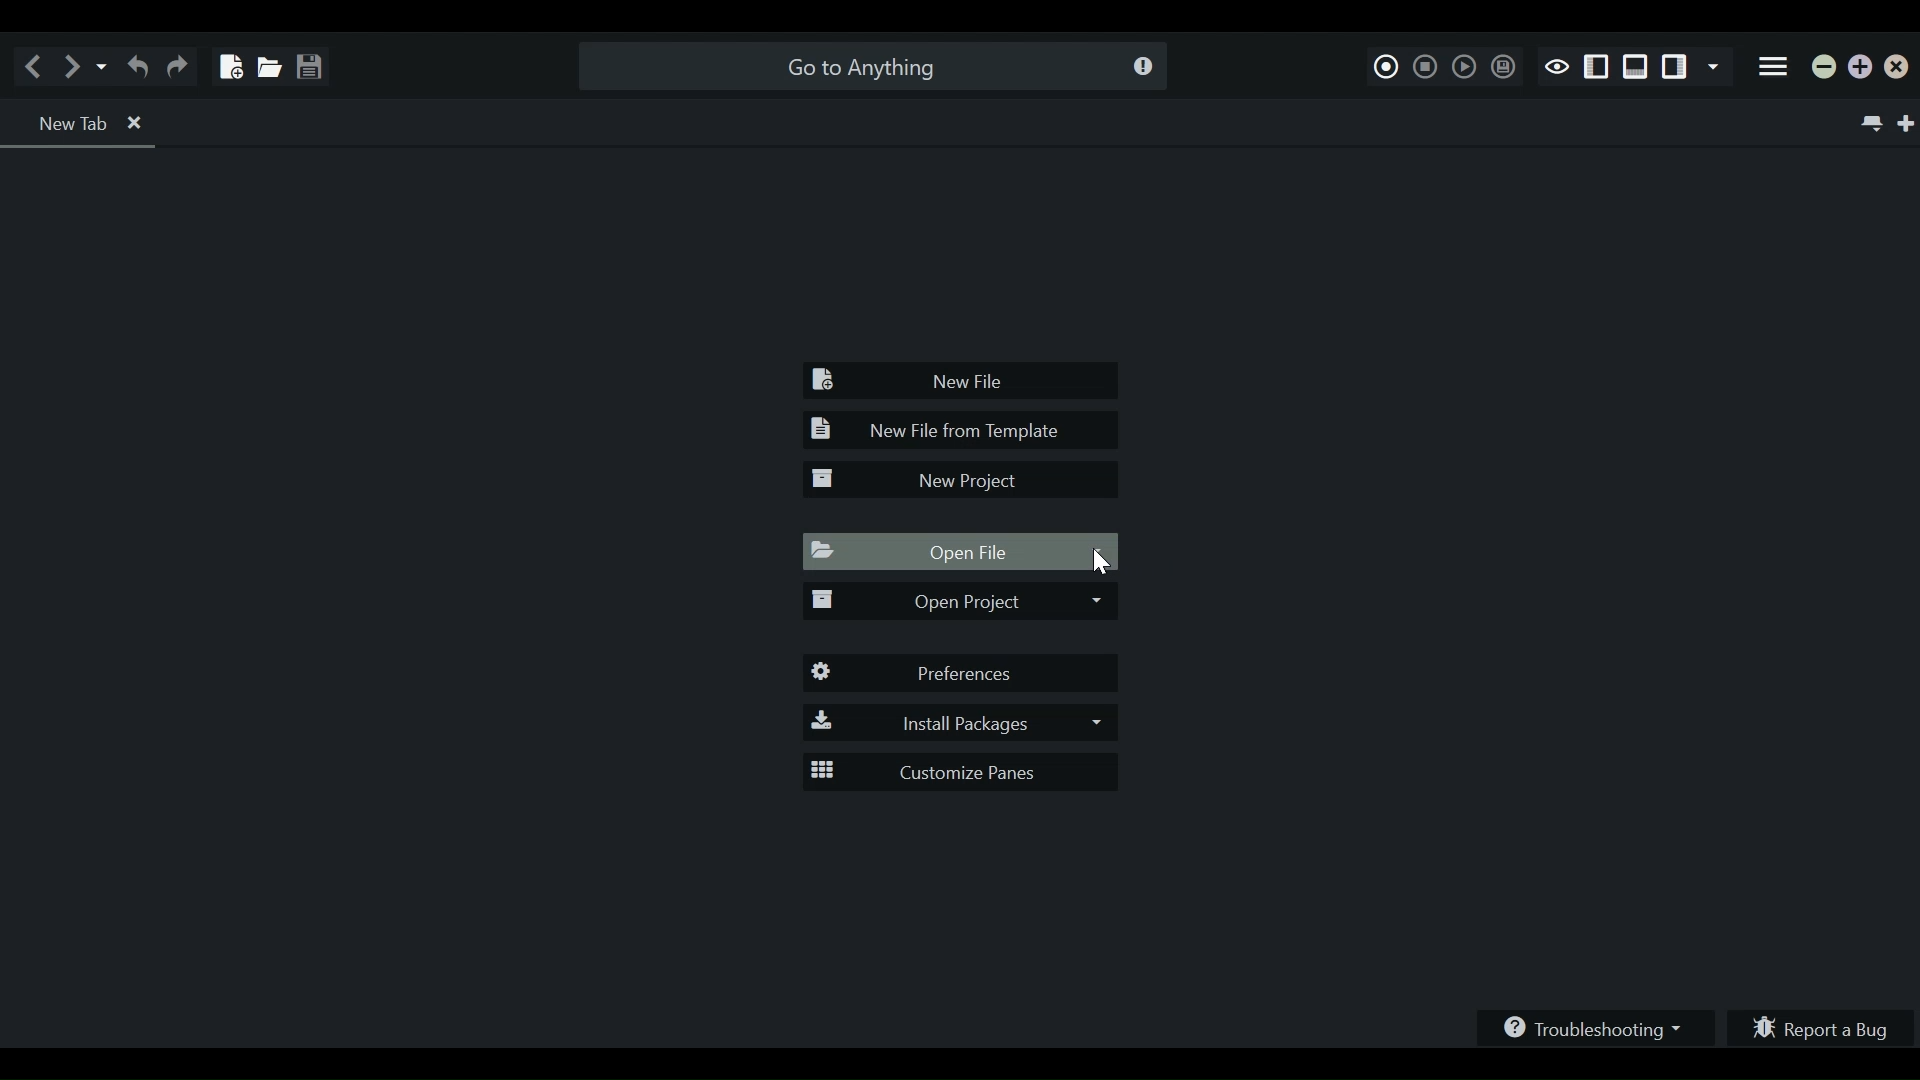 This screenshot has height=1080, width=1920. Describe the element at coordinates (1597, 68) in the screenshot. I see `Show/Hide Right Pane` at that location.